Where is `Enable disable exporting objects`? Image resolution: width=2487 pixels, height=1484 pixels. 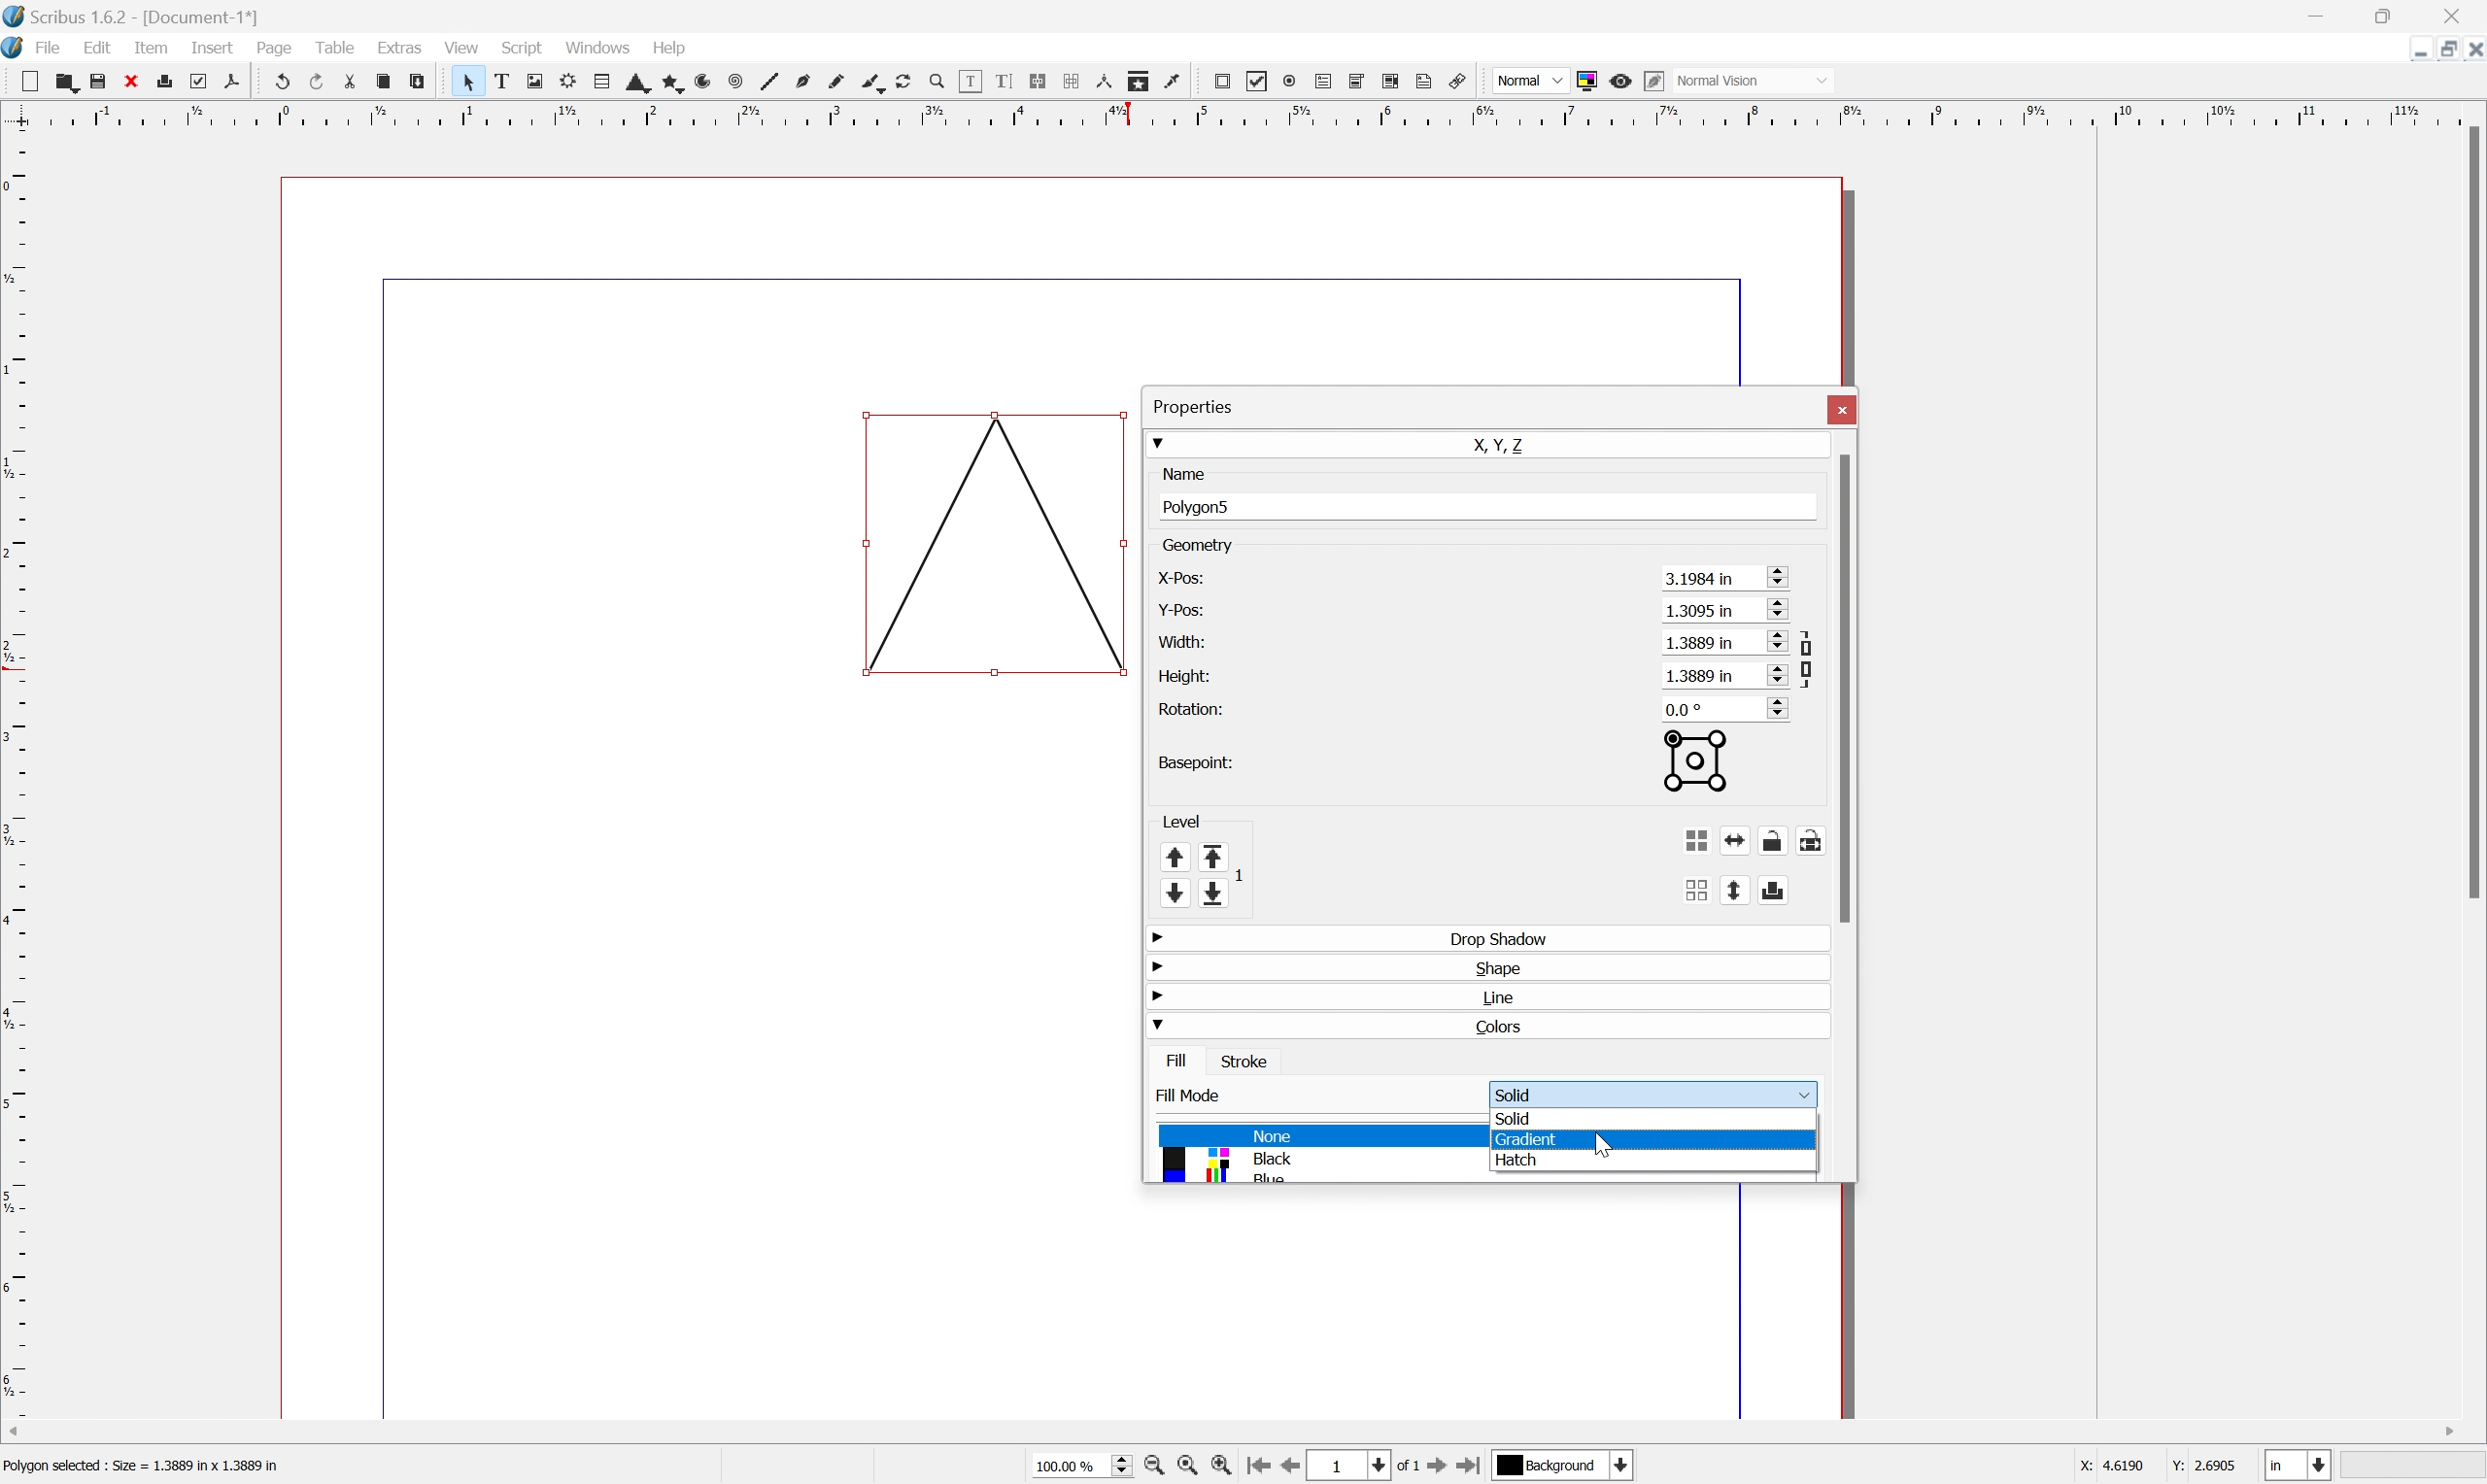 Enable disable exporting objects is located at coordinates (1799, 889).